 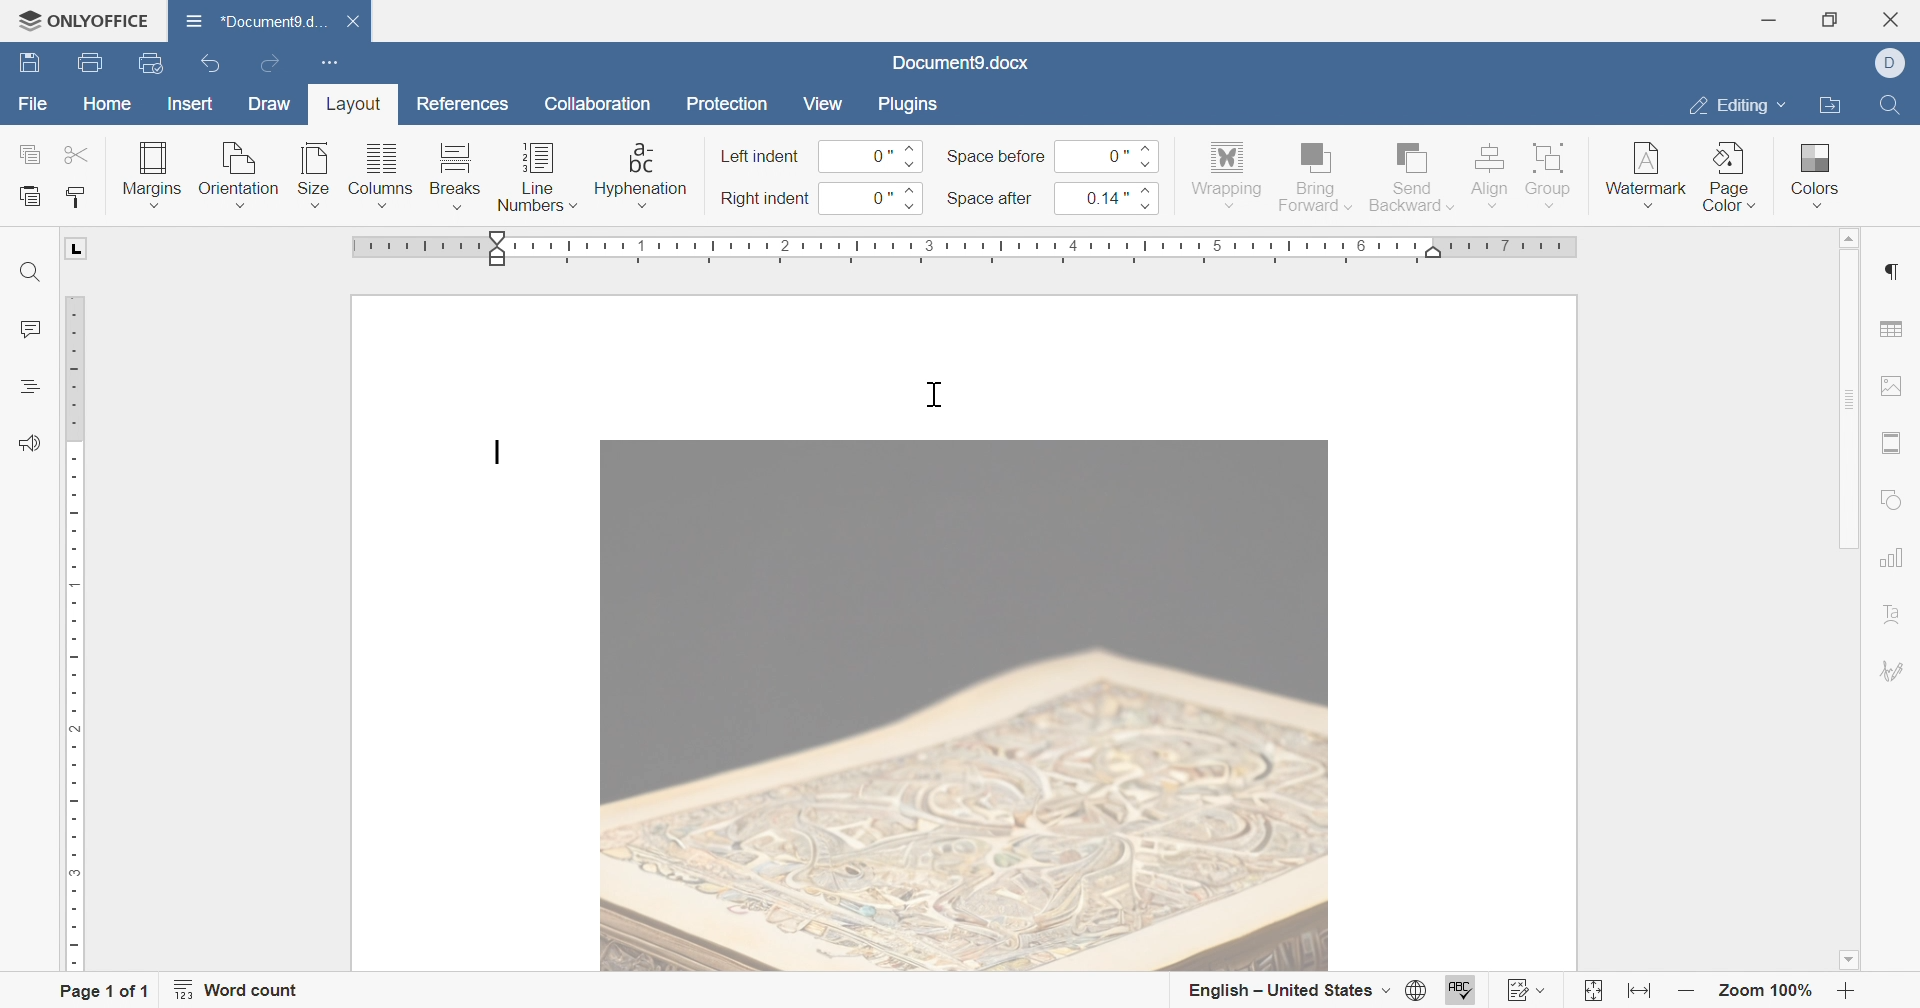 What do you see at coordinates (537, 181) in the screenshot?
I see `line numbers` at bounding box center [537, 181].